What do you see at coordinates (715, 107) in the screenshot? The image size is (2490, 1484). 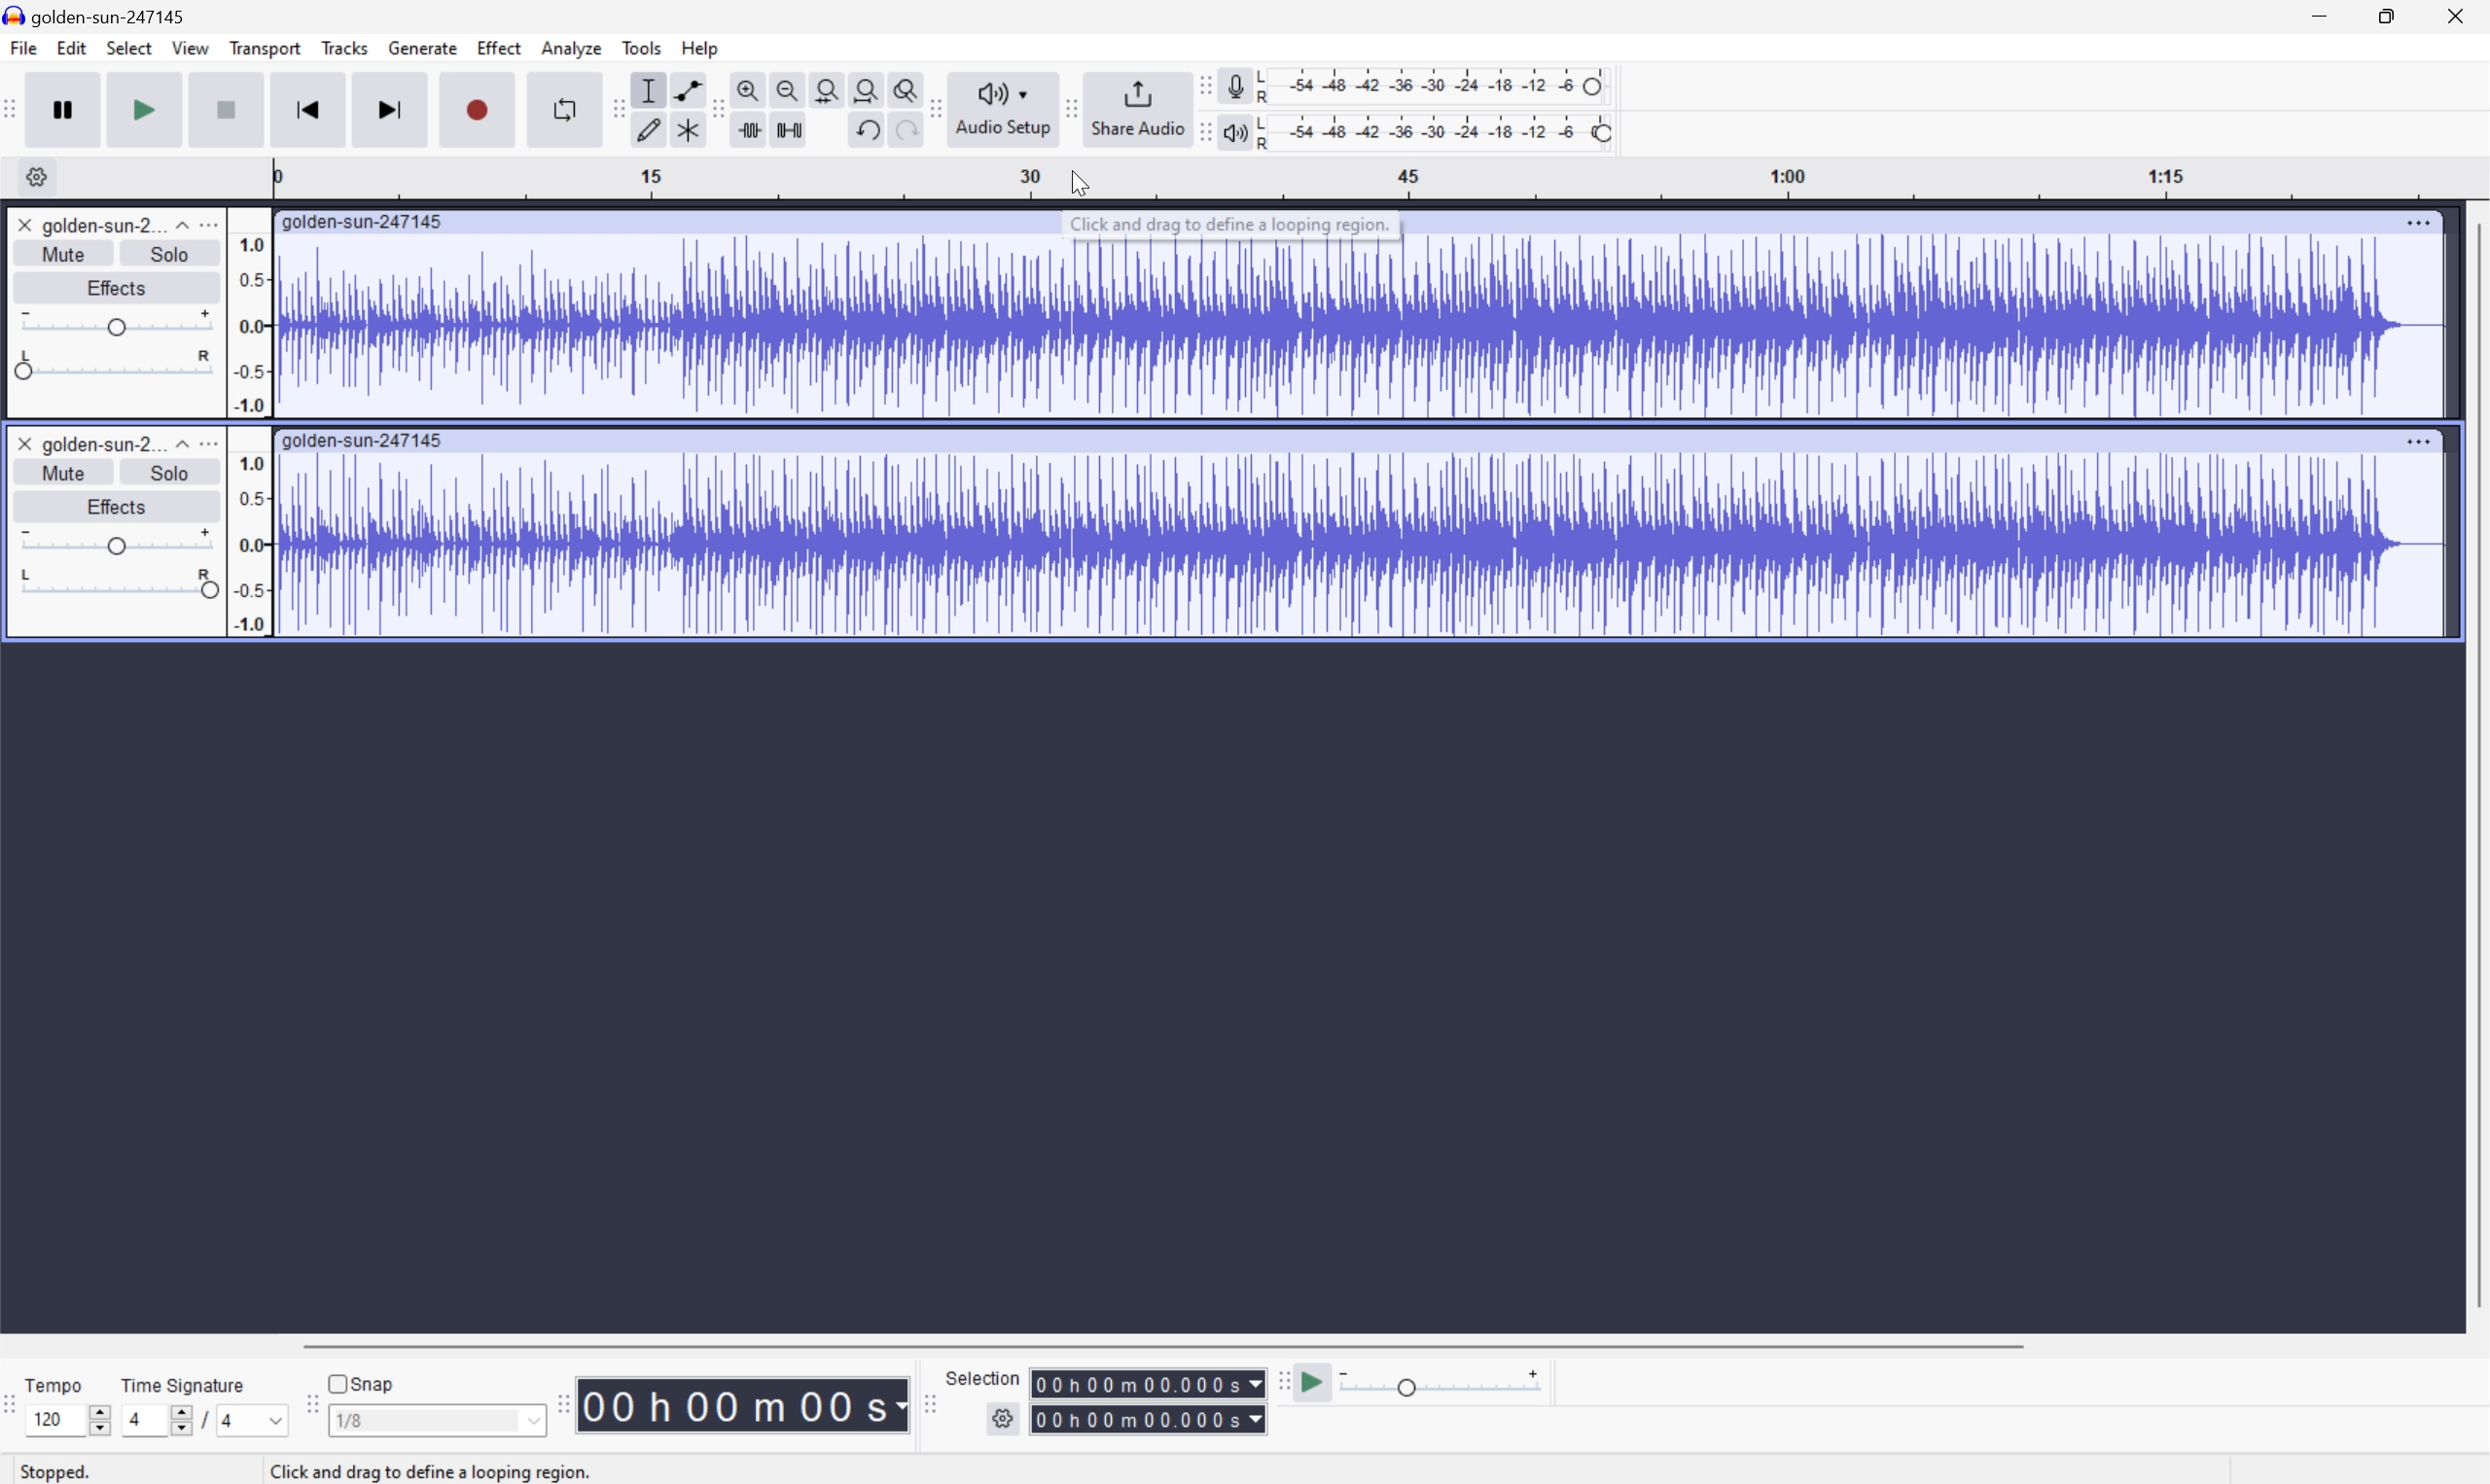 I see `Audacity Edit toolbar` at bounding box center [715, 107].